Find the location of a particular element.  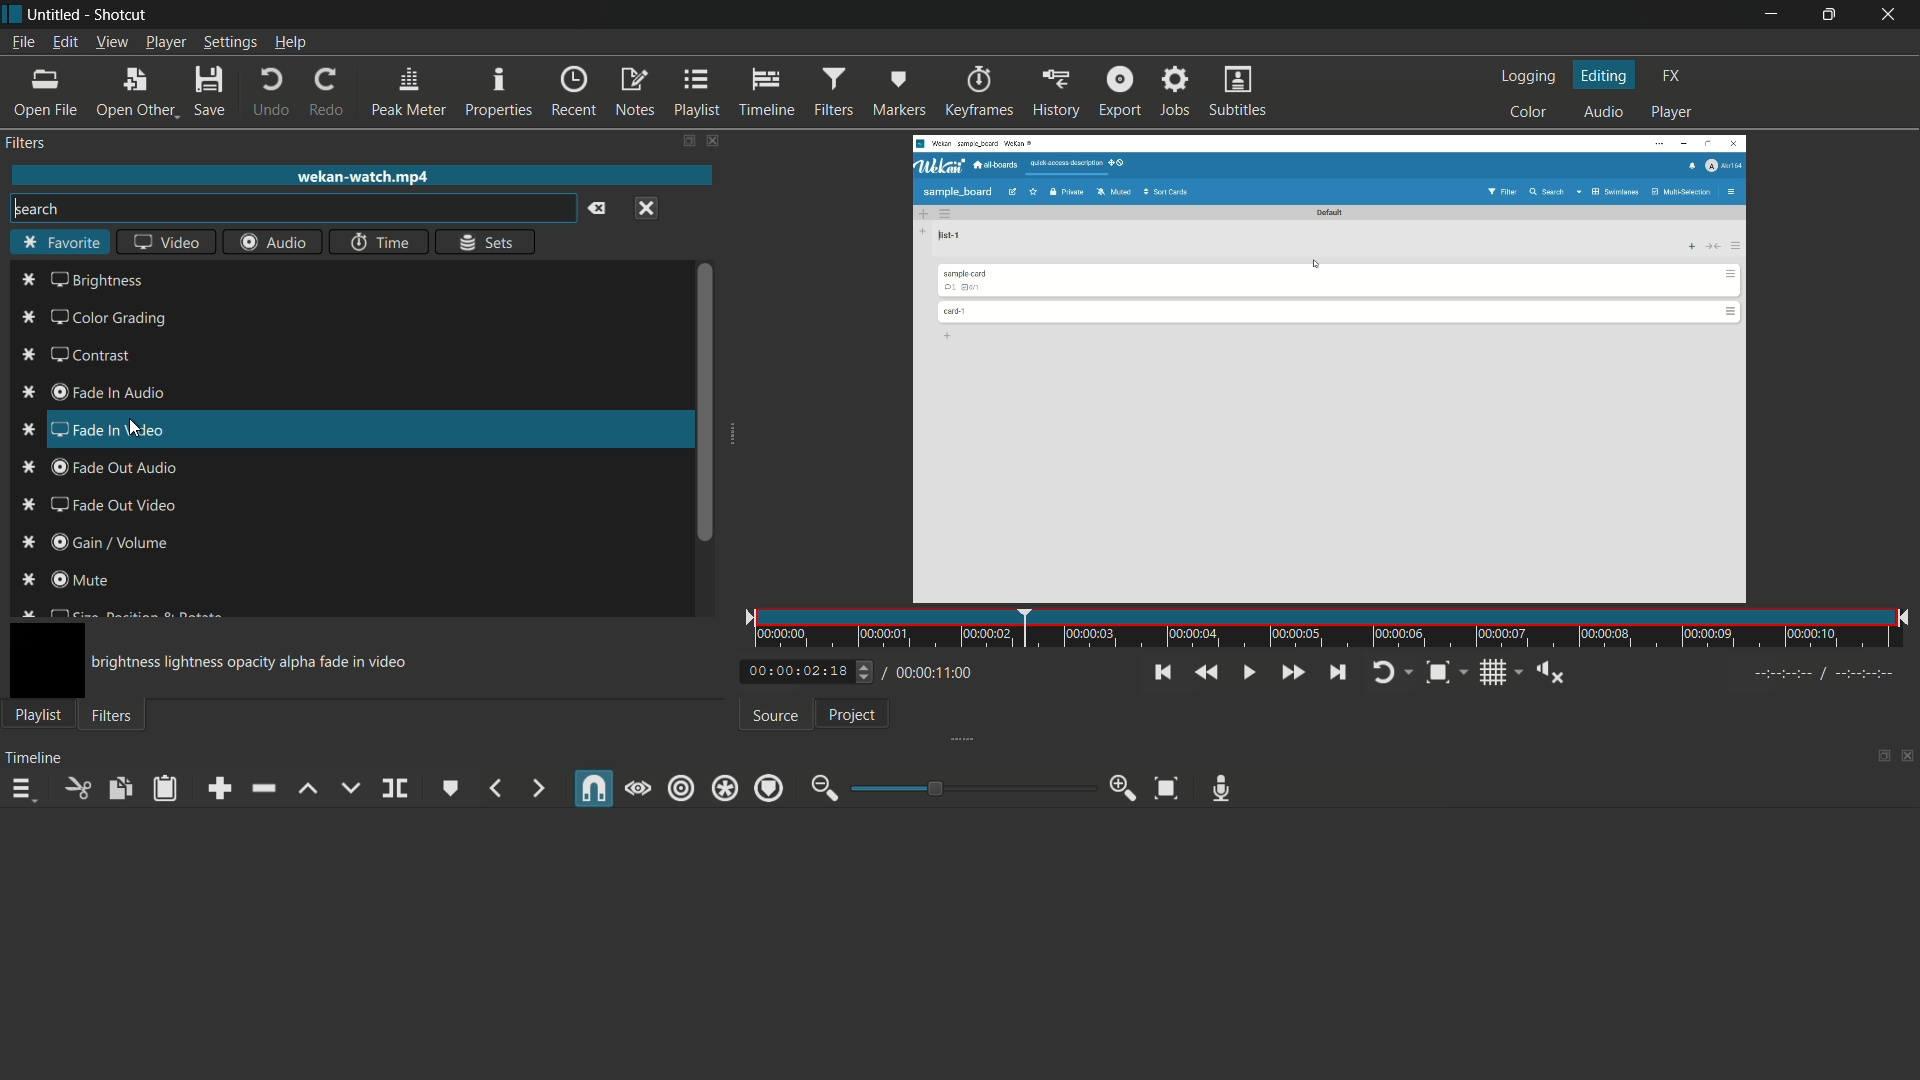

jobs is located at coordinates (1174, 92).